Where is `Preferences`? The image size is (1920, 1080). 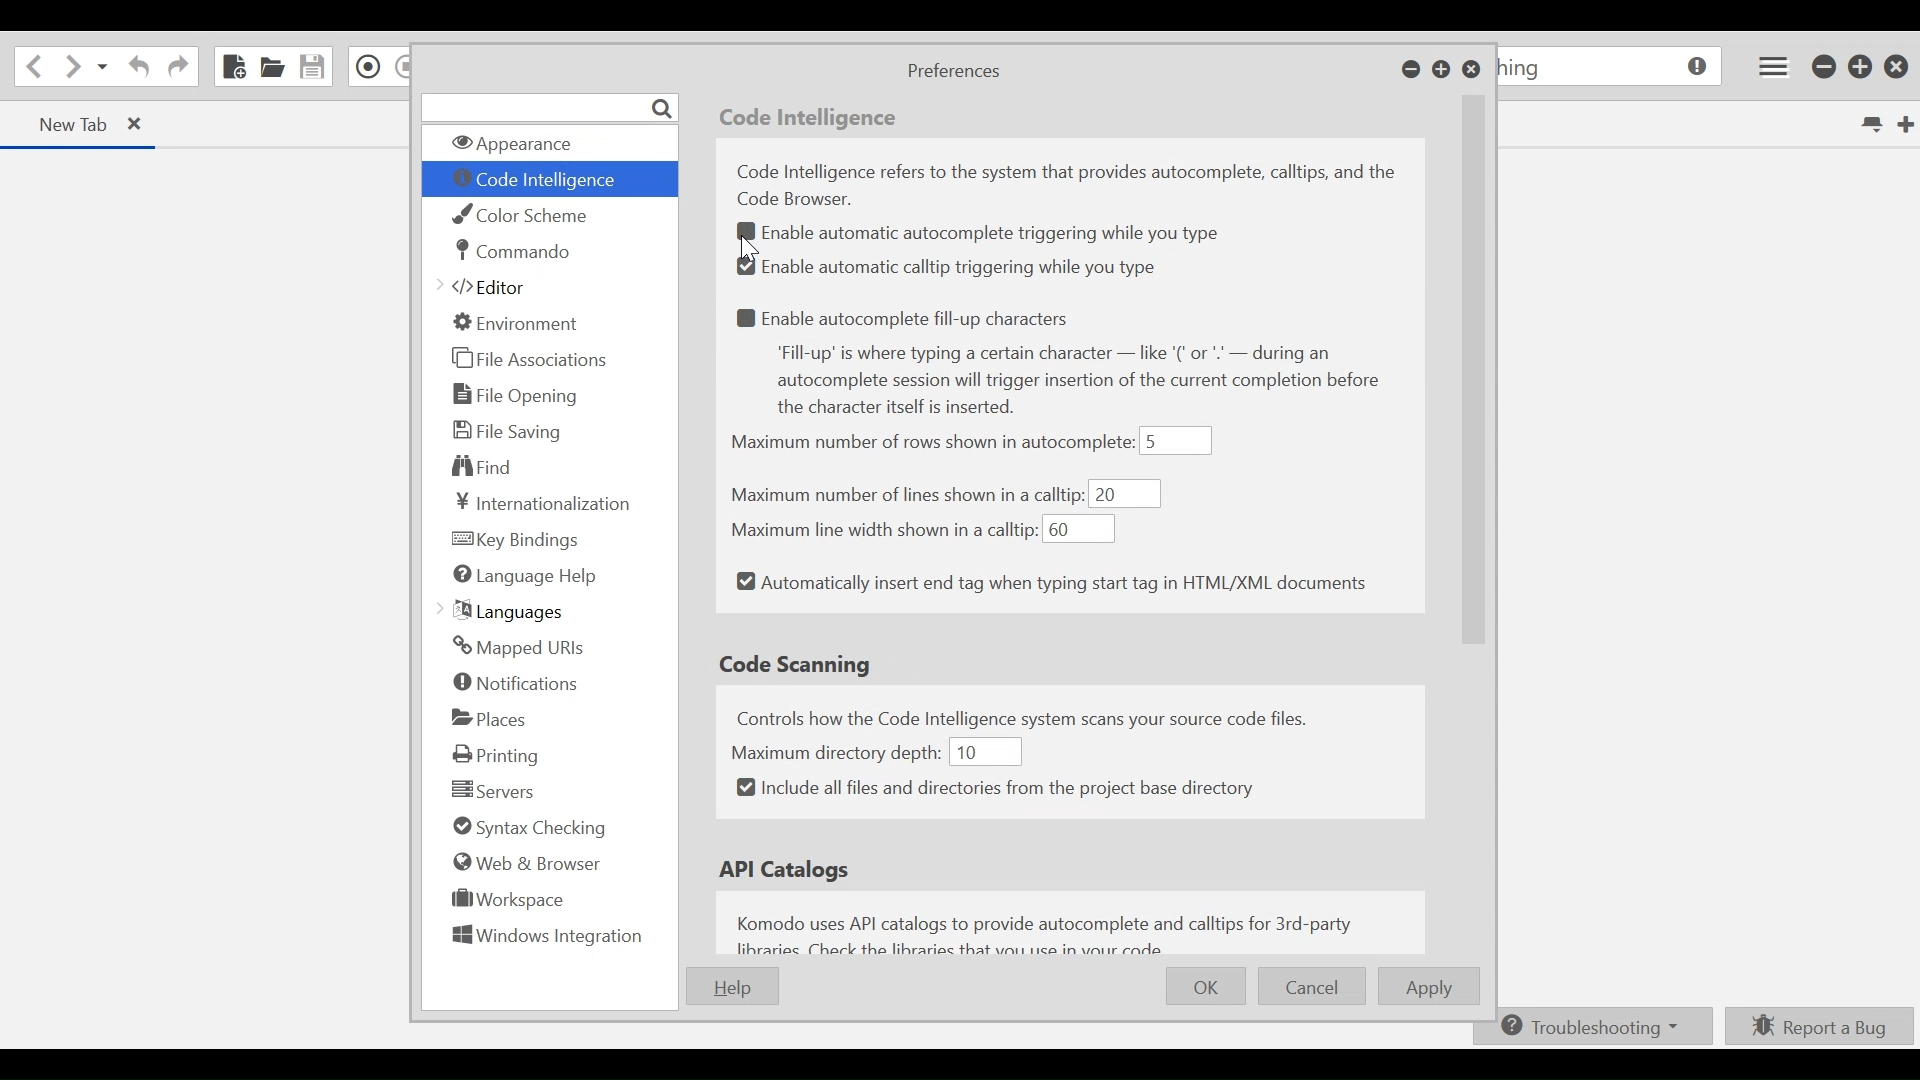 Preferences is located at coordinates (952, 72).